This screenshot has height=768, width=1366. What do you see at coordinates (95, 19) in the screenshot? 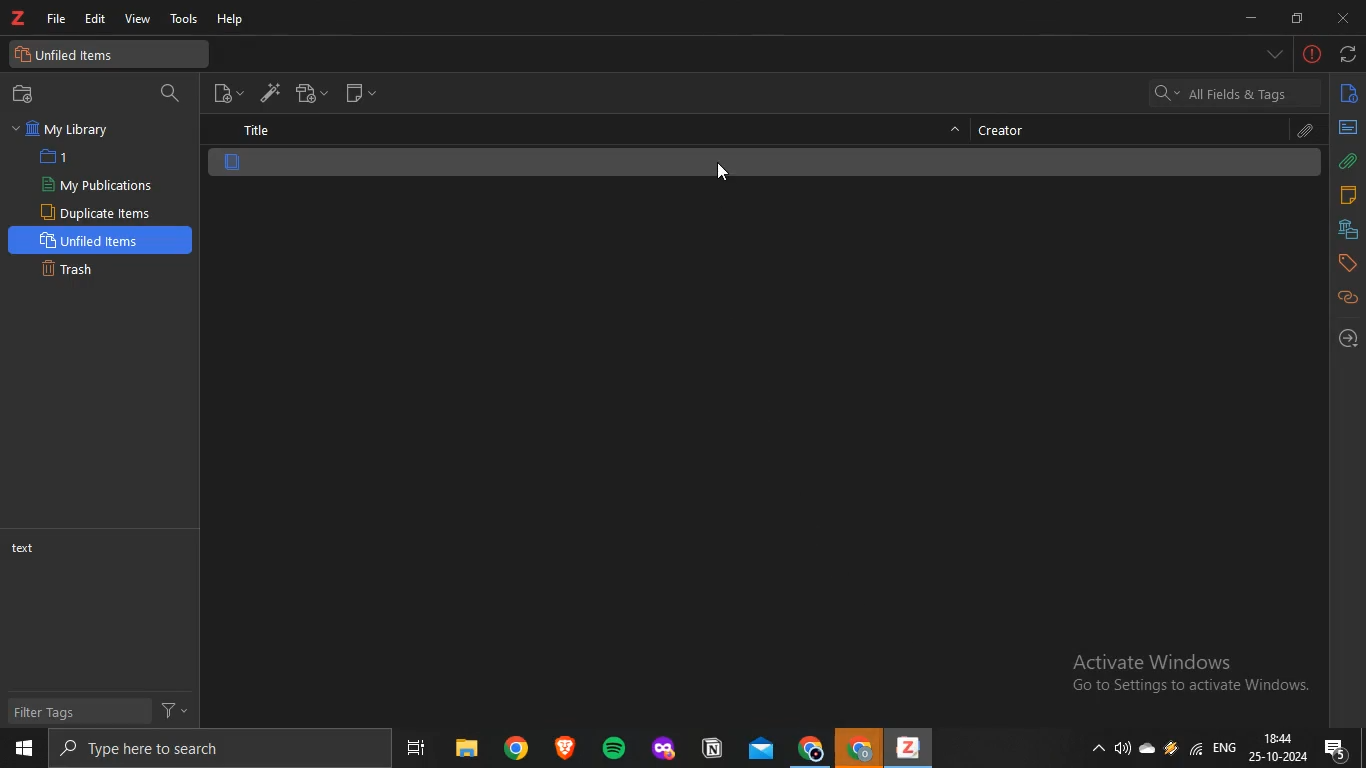
I see `edit` at bounding box center [95, 19].